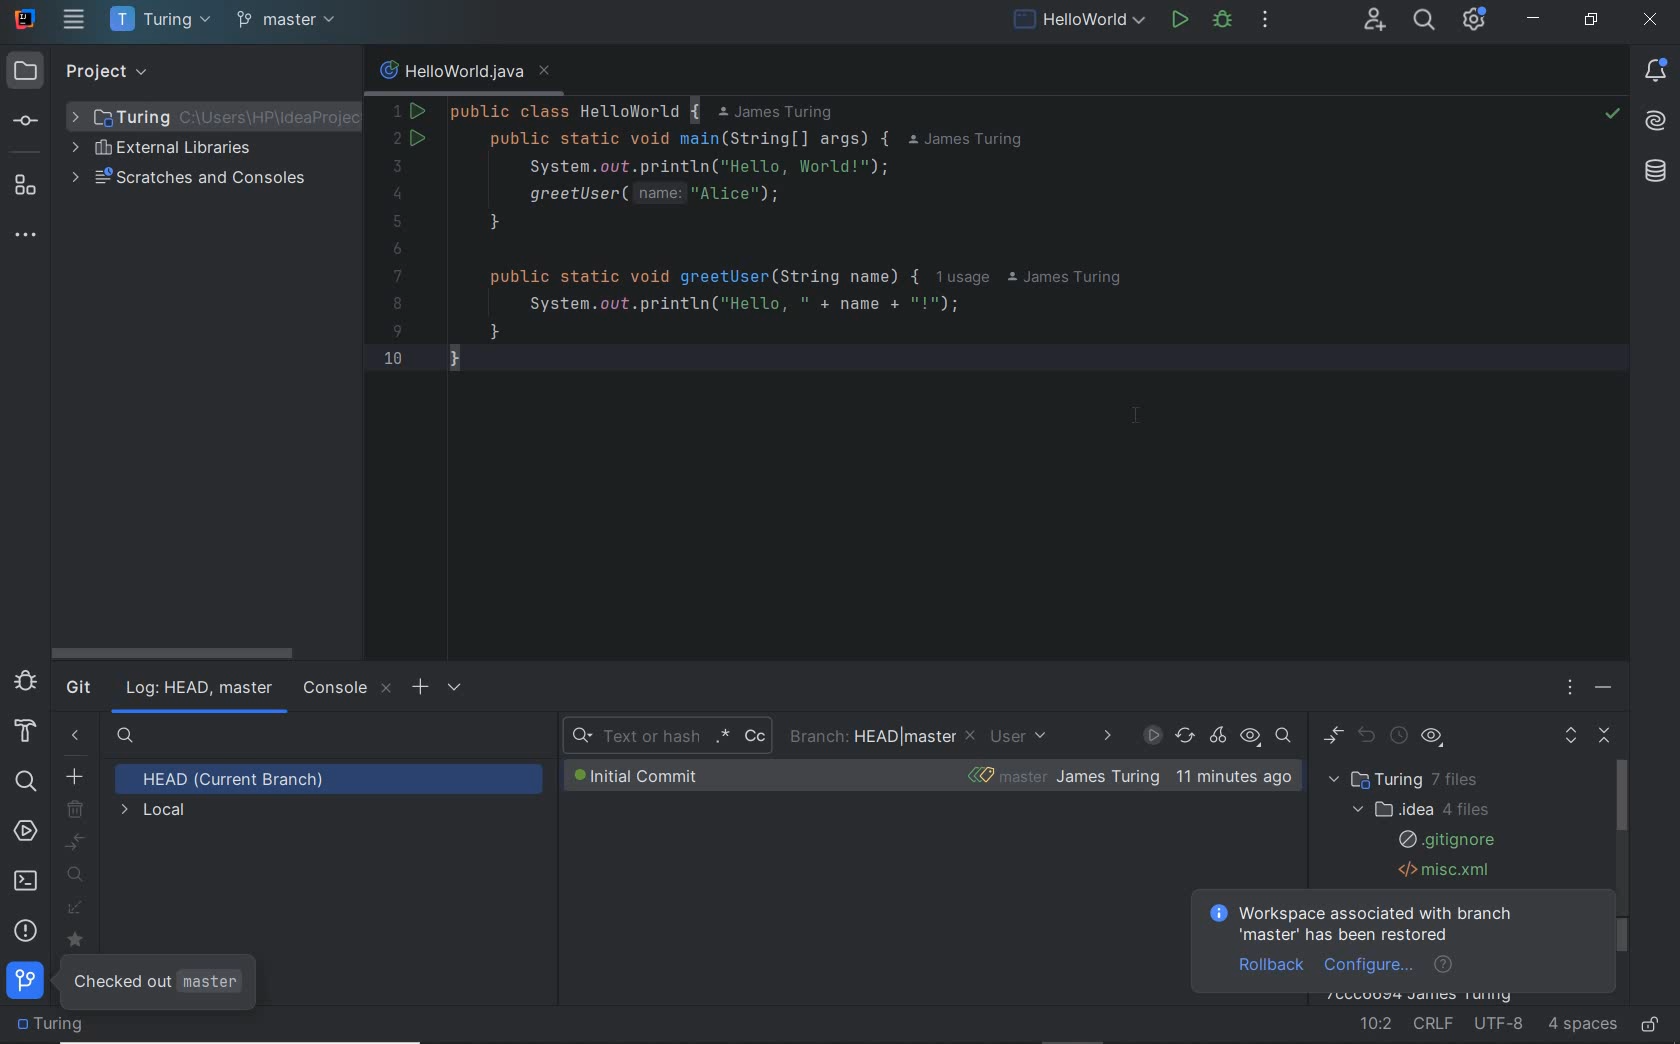 The width and height of the screenshot is (1680, 1044). What do you see at coordinates (883, 737) in the screenshot?
I see `BRANCH` at bounding box center [883, 737].